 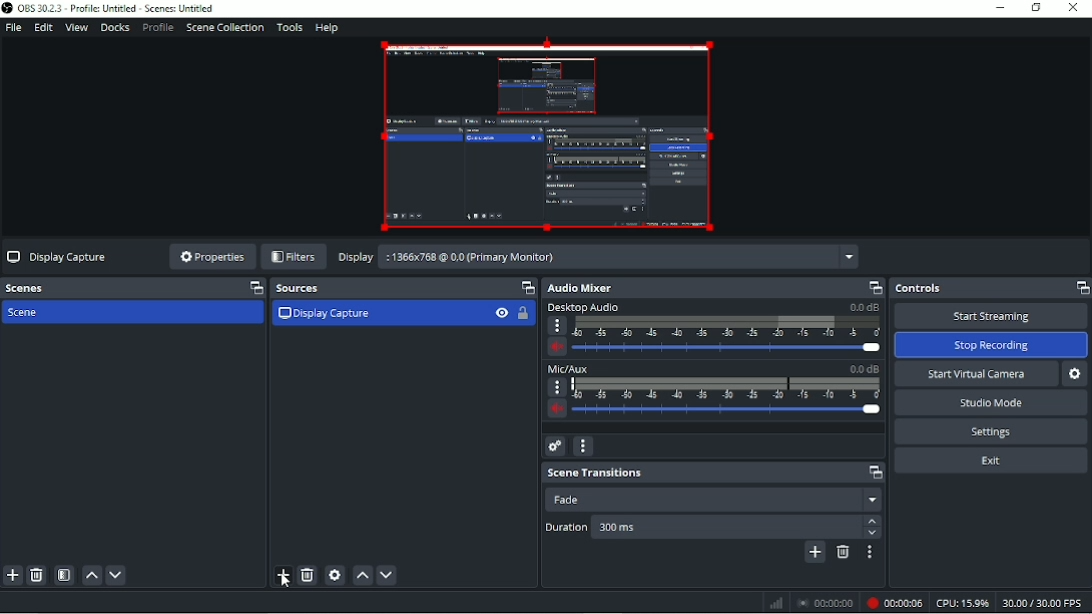 I want to click on Stop recording, so click(x=992, y=345).